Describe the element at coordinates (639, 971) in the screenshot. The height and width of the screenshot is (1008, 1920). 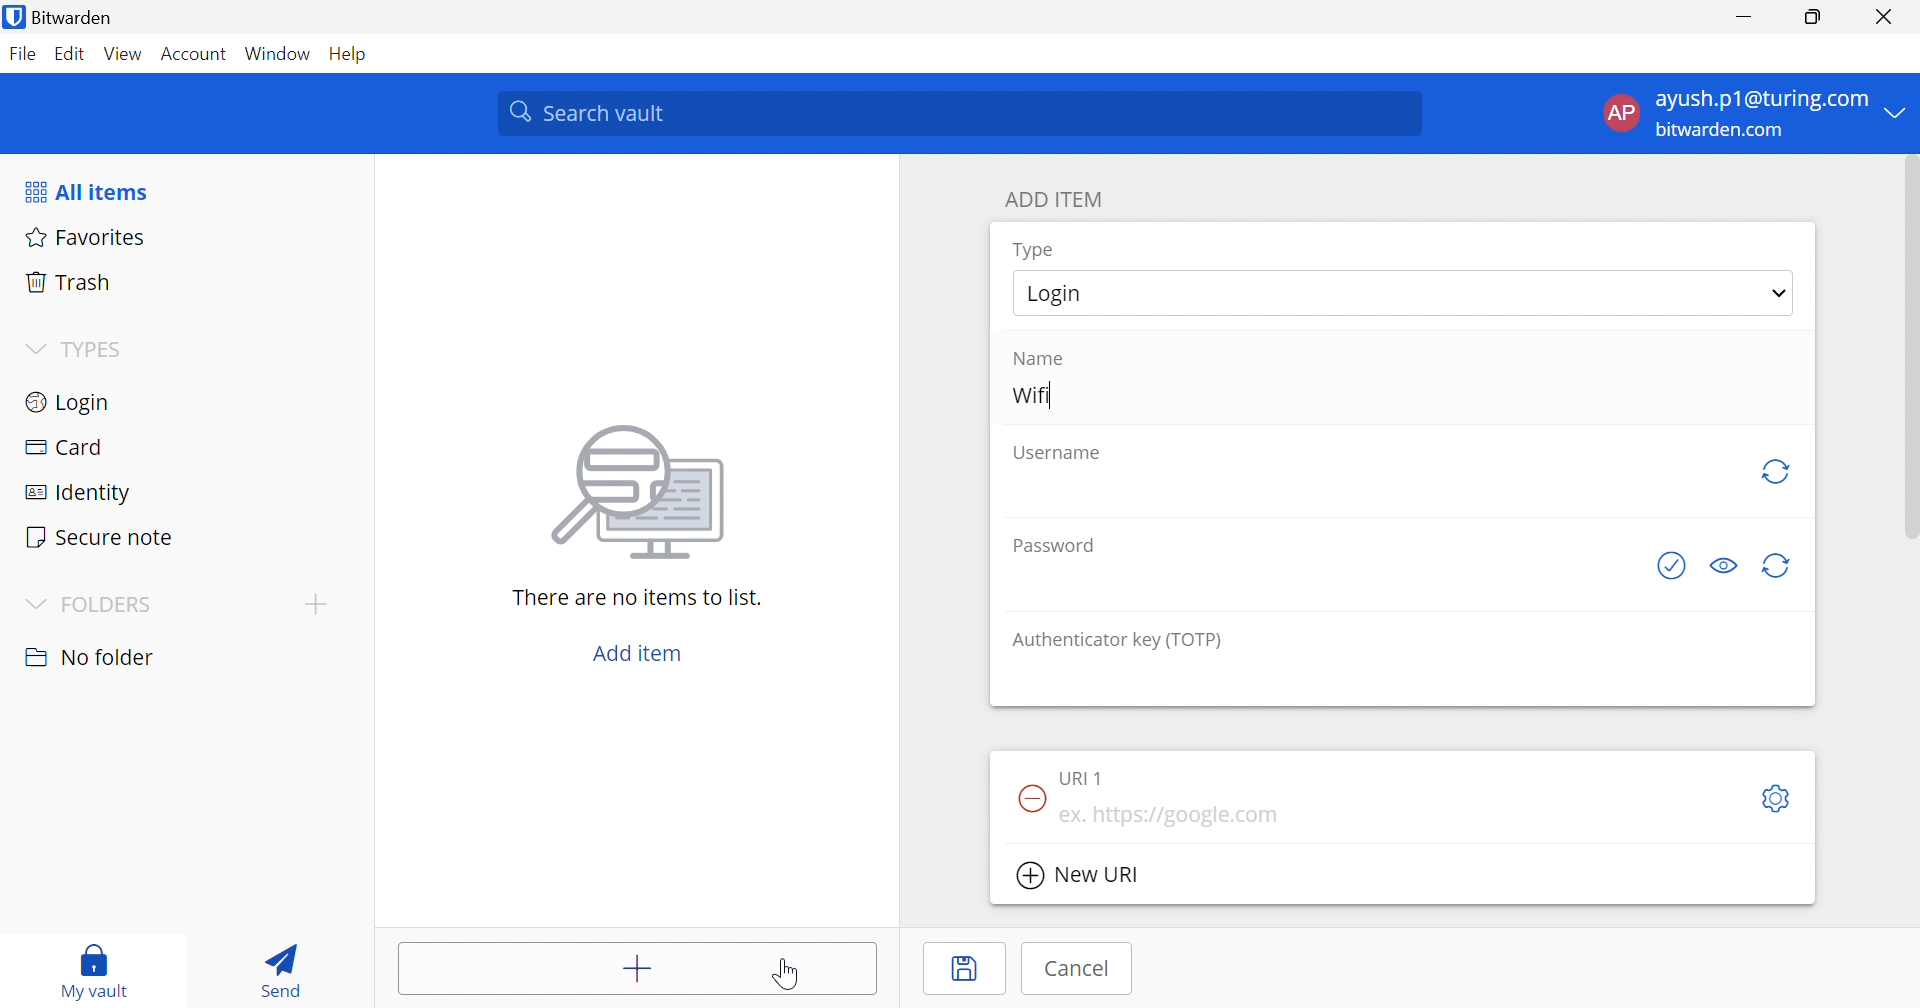
I see `Add item` at that location.